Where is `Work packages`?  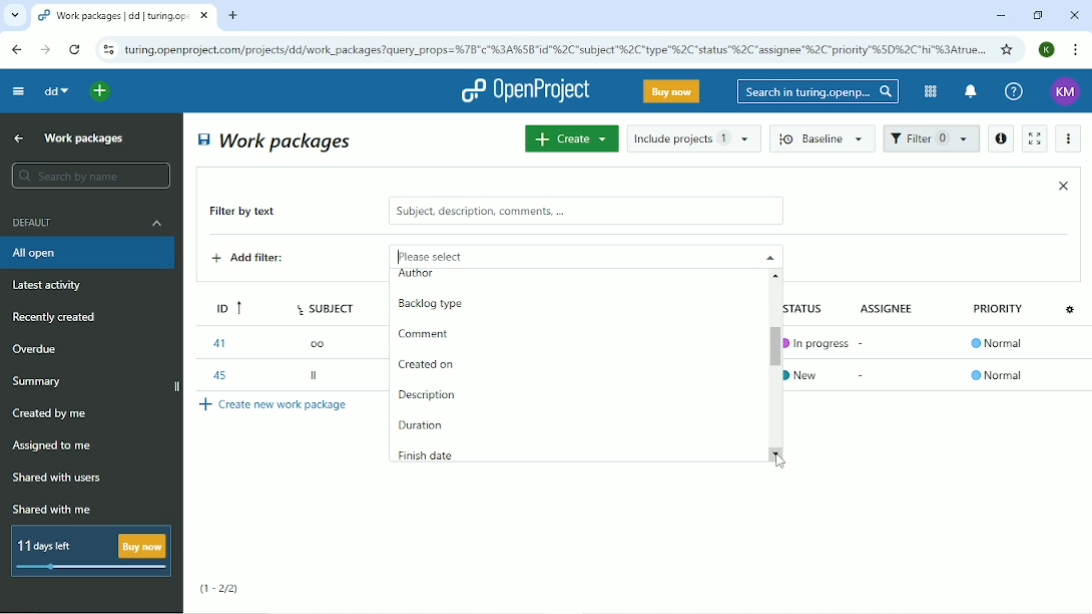
Work packages is located at coordinates (85, 137).